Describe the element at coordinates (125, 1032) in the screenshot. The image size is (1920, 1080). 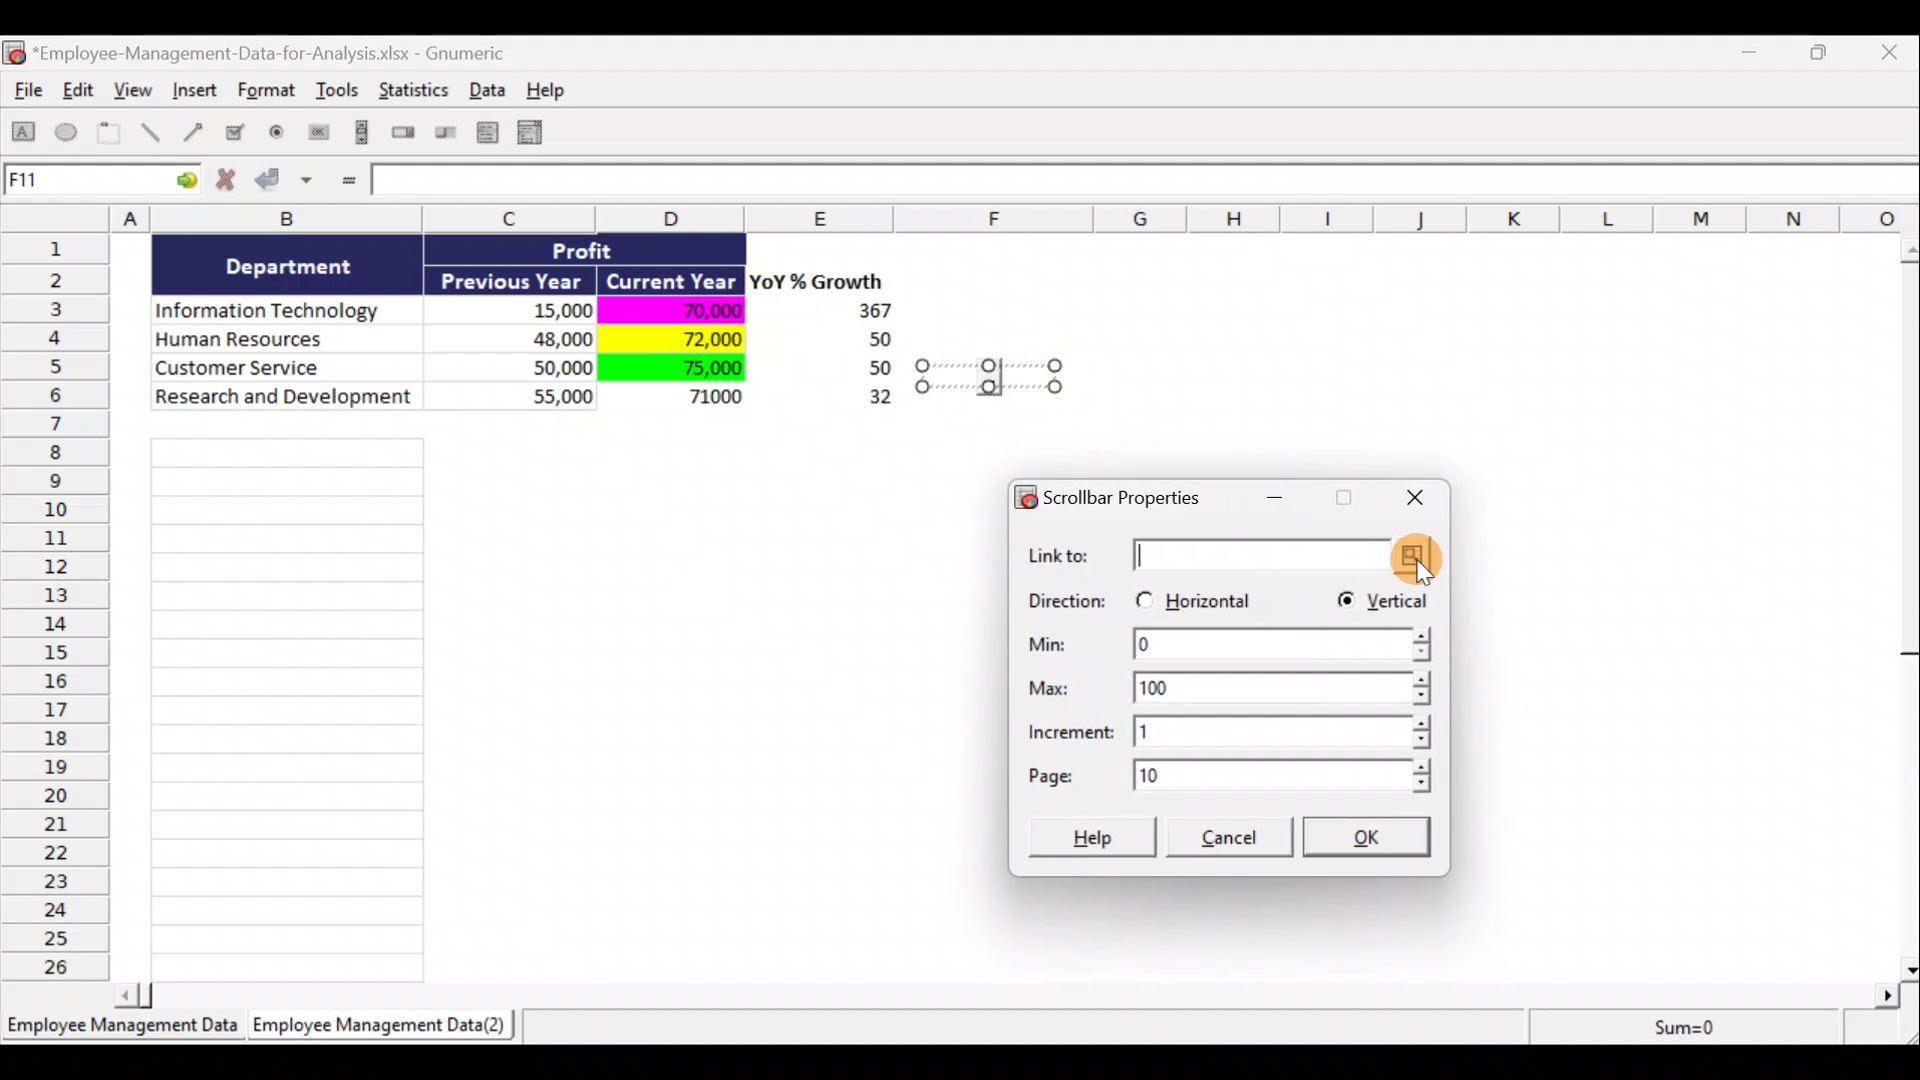
I see `Sheet 1` at that location.